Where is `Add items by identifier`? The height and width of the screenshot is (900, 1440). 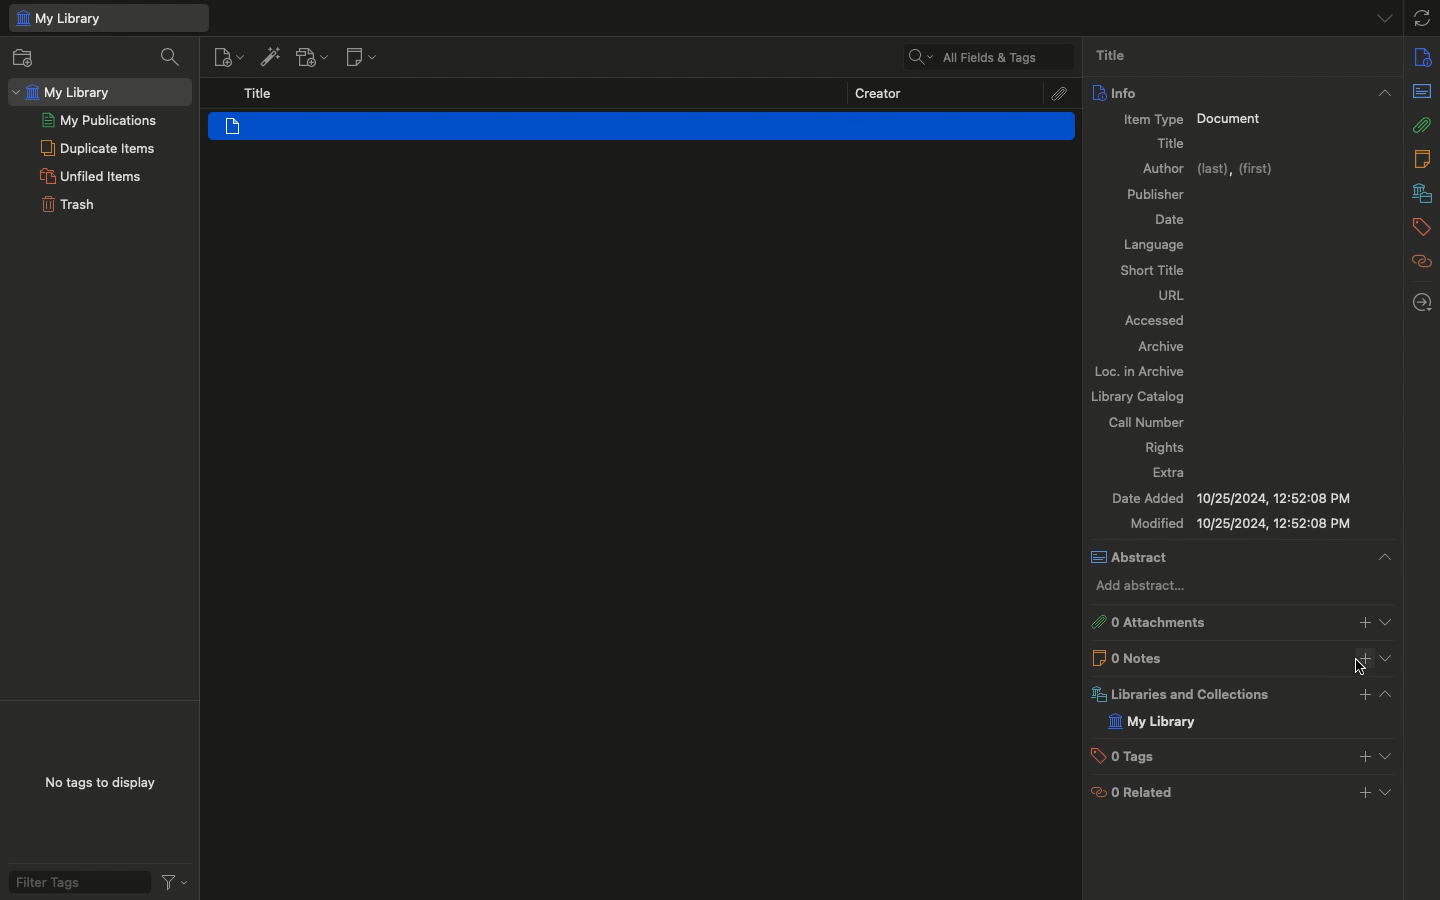 Add items by identifier is located at coordinates (268, 57).